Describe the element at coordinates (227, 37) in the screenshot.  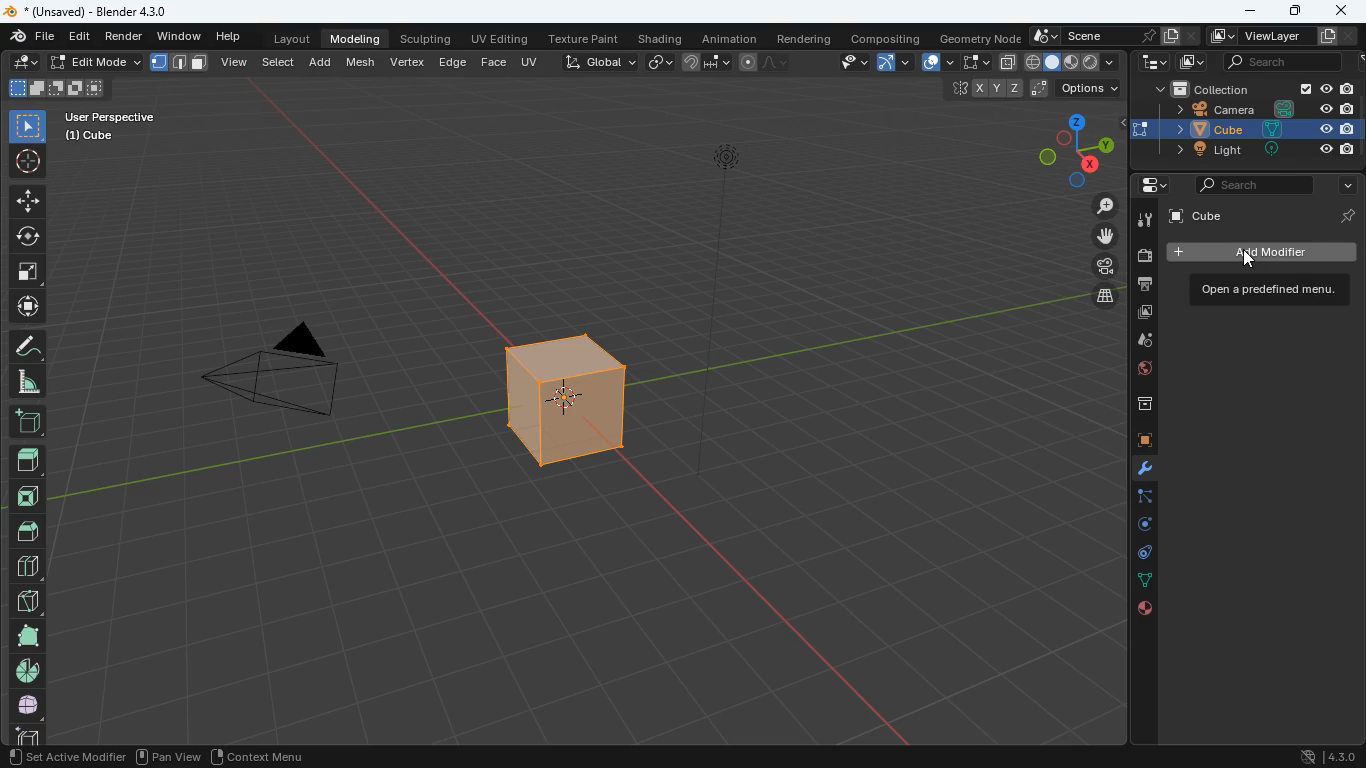
I see `help` at that location.